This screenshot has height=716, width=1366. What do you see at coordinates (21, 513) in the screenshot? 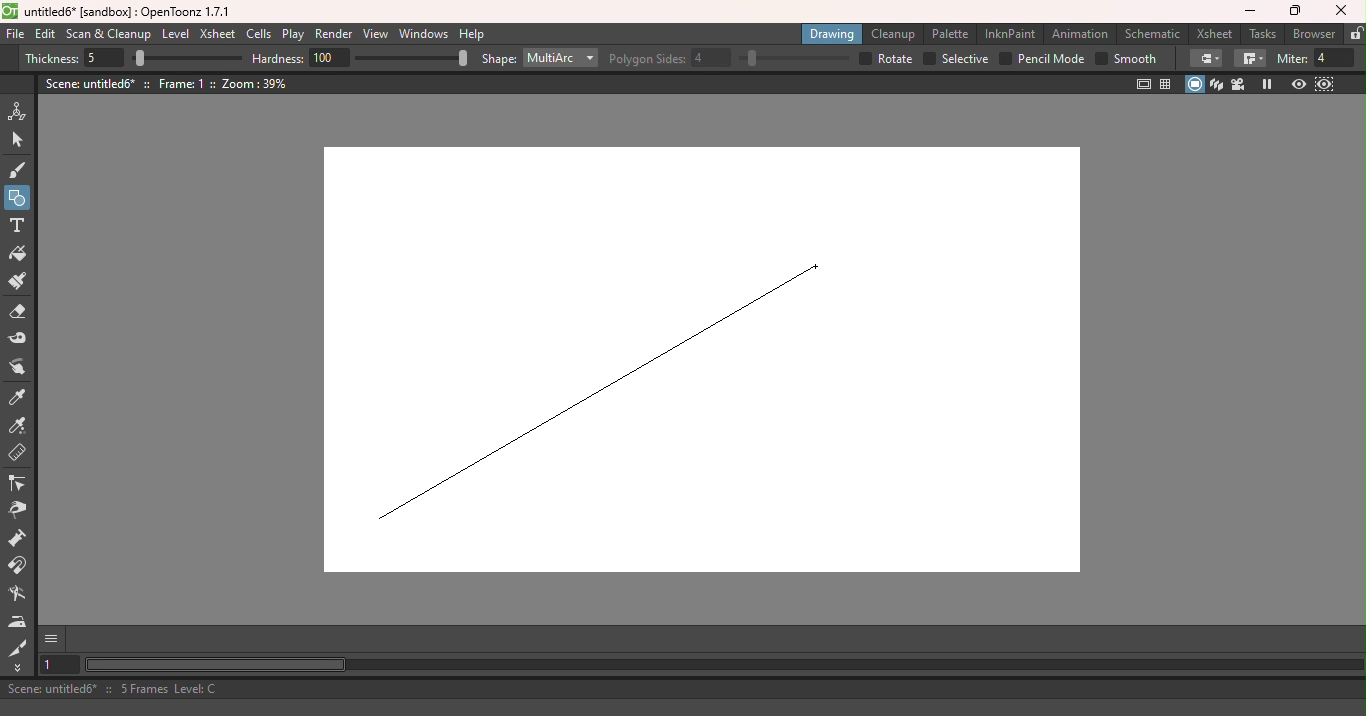
I see `Pinch tool` at bounding box center [21, 513].